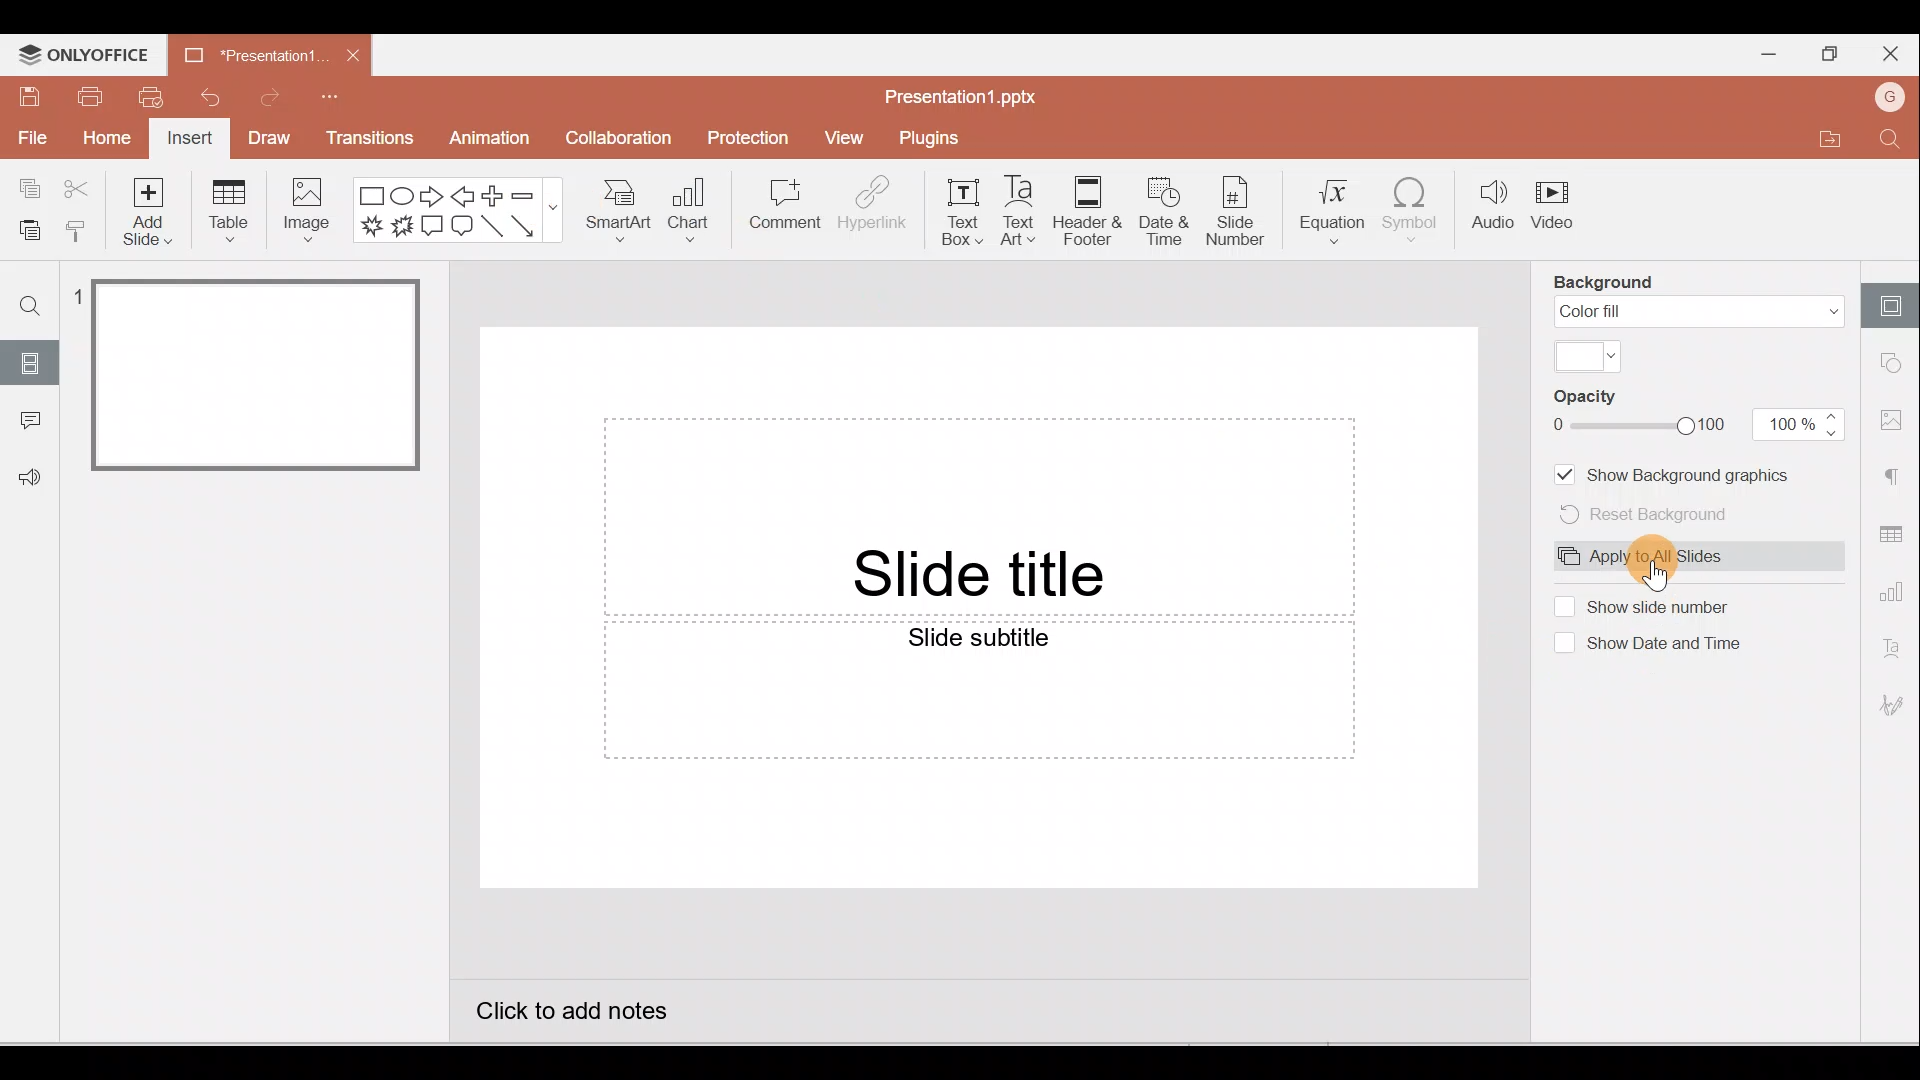  What do you see at coordinates (30, 420) in the screenshot?
I see `Comment` at bounding box center [30, 420].